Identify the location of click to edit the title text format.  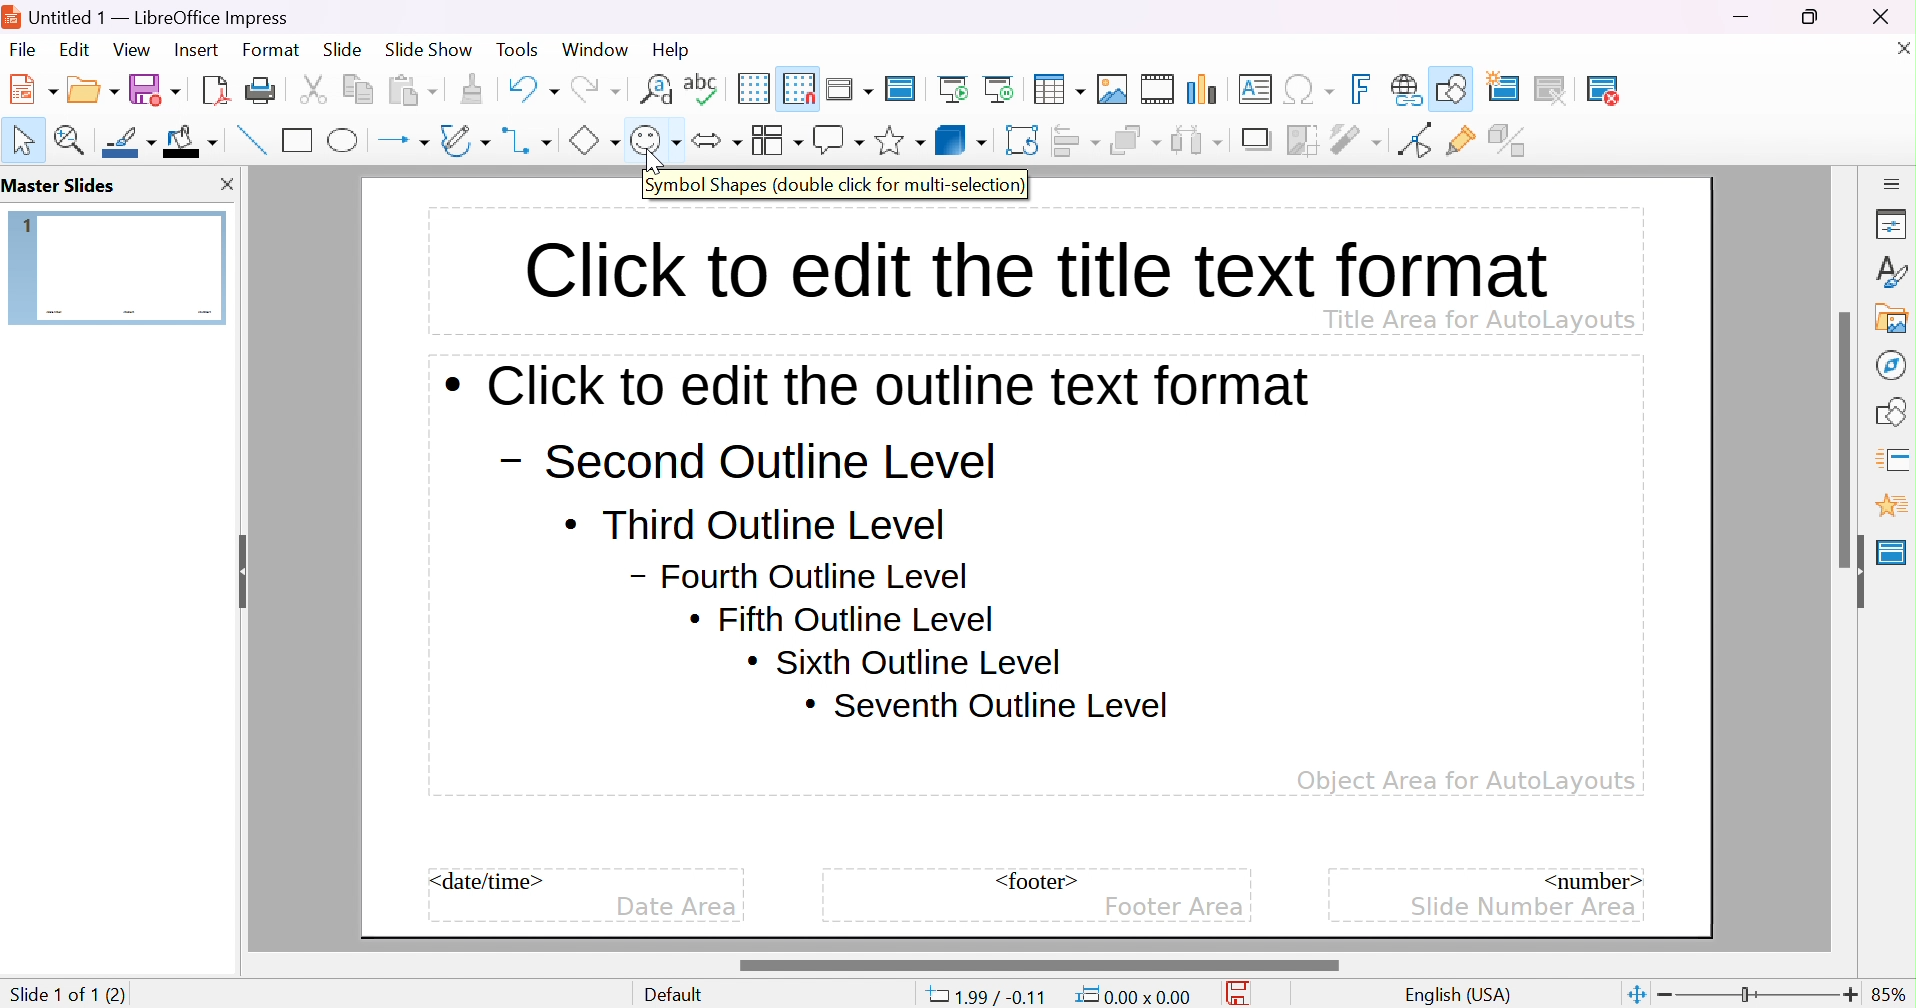
(1032, 265).